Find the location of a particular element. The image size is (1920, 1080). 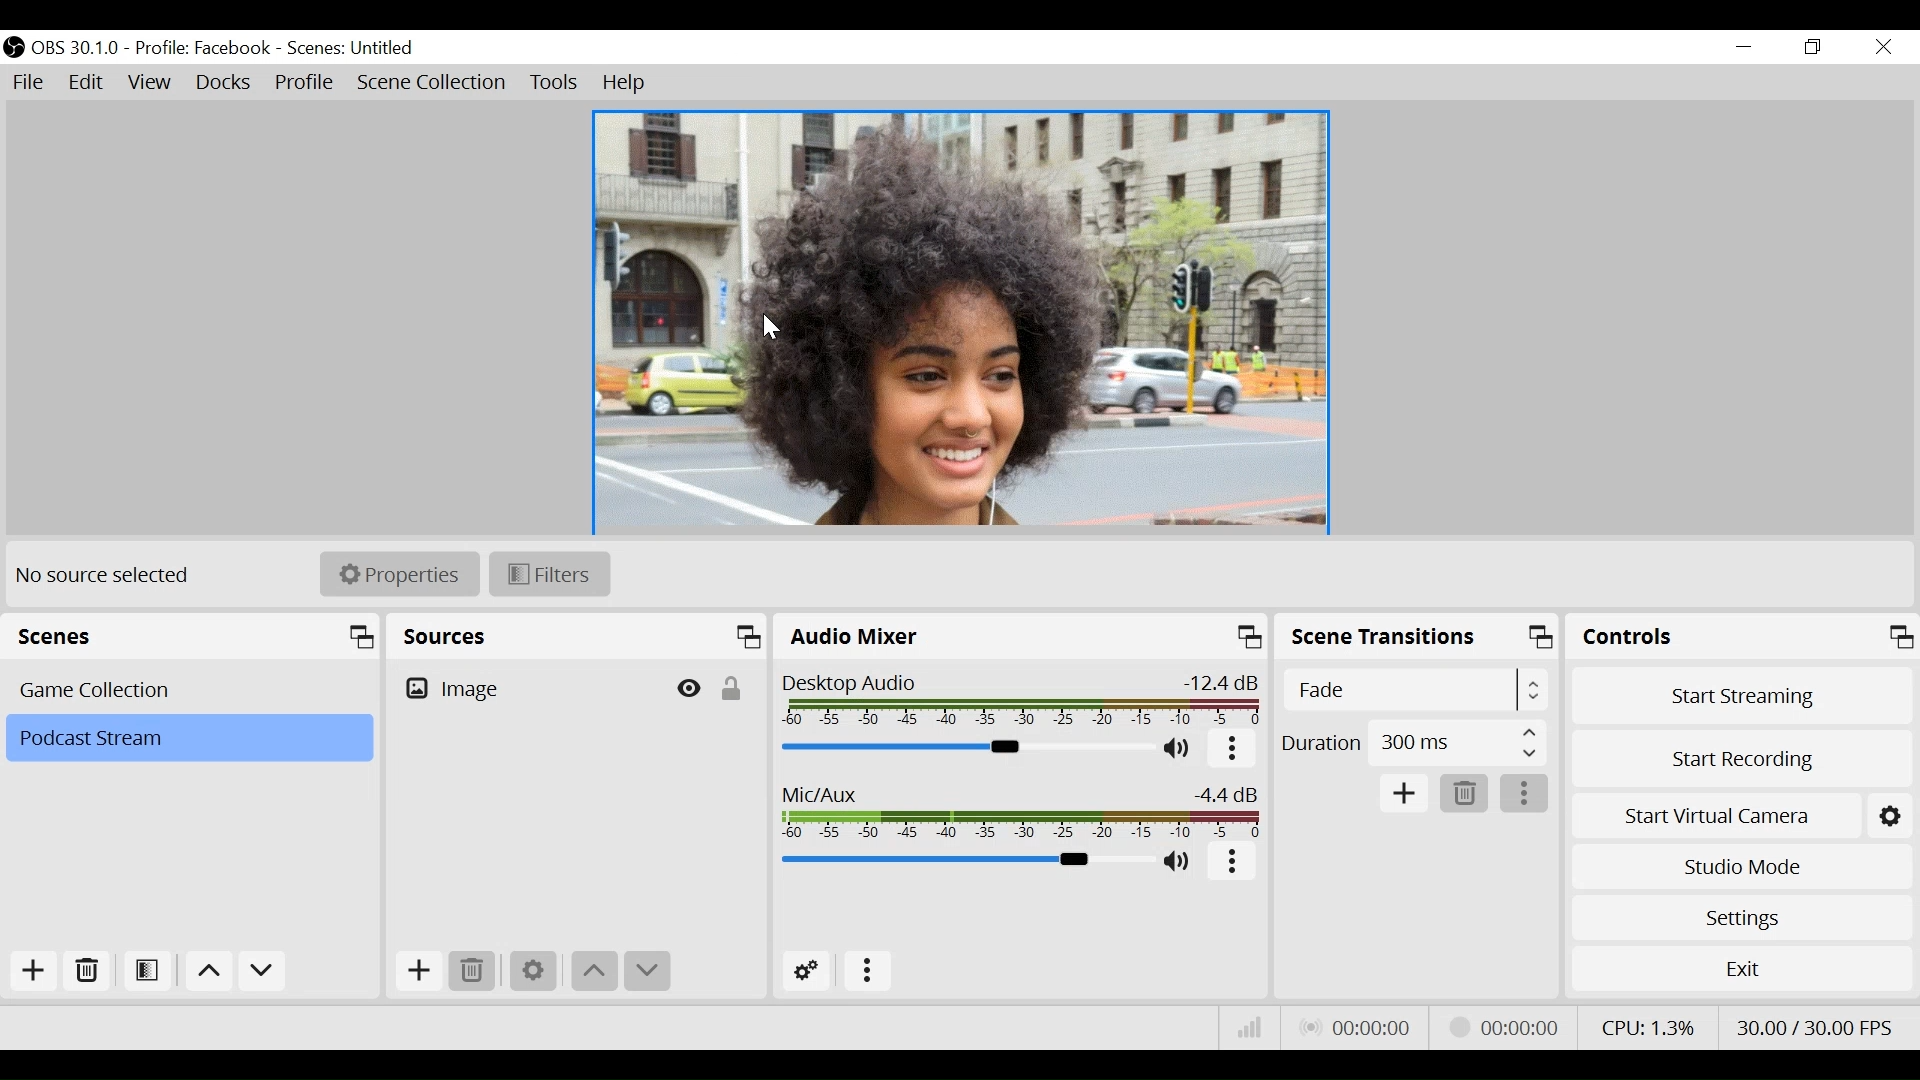

Remove is located at coordinates (473, 973).